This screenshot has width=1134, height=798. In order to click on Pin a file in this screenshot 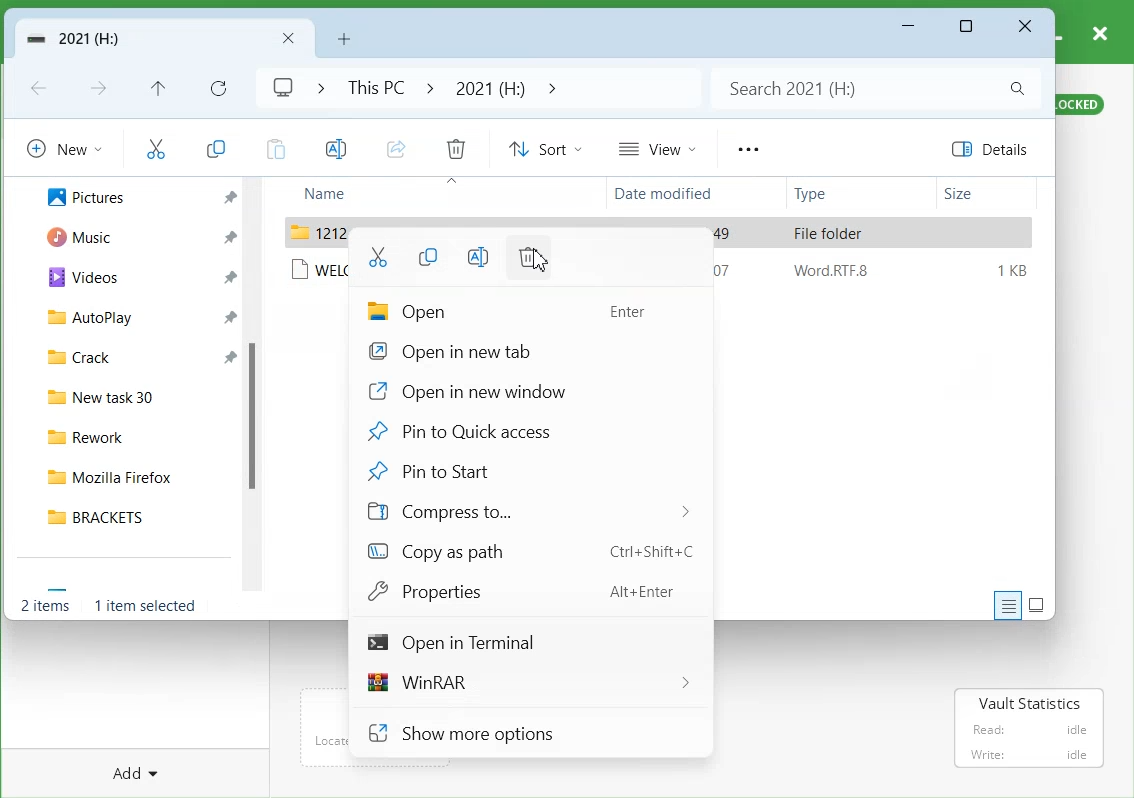, I will do `click(227, 356)`.